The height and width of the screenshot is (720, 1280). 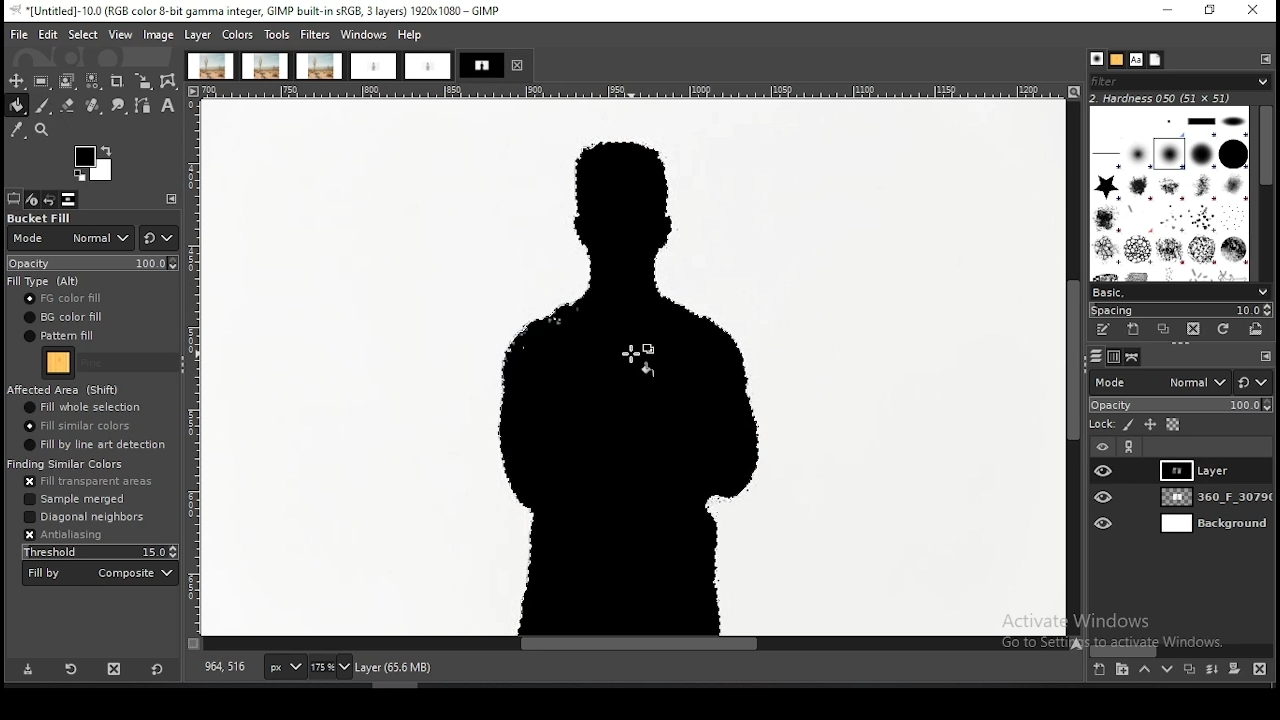 What do you see at coordinates (1144, 669) in the screenshot?
I see `move layer one step up` at bounding box center [1144, 669].